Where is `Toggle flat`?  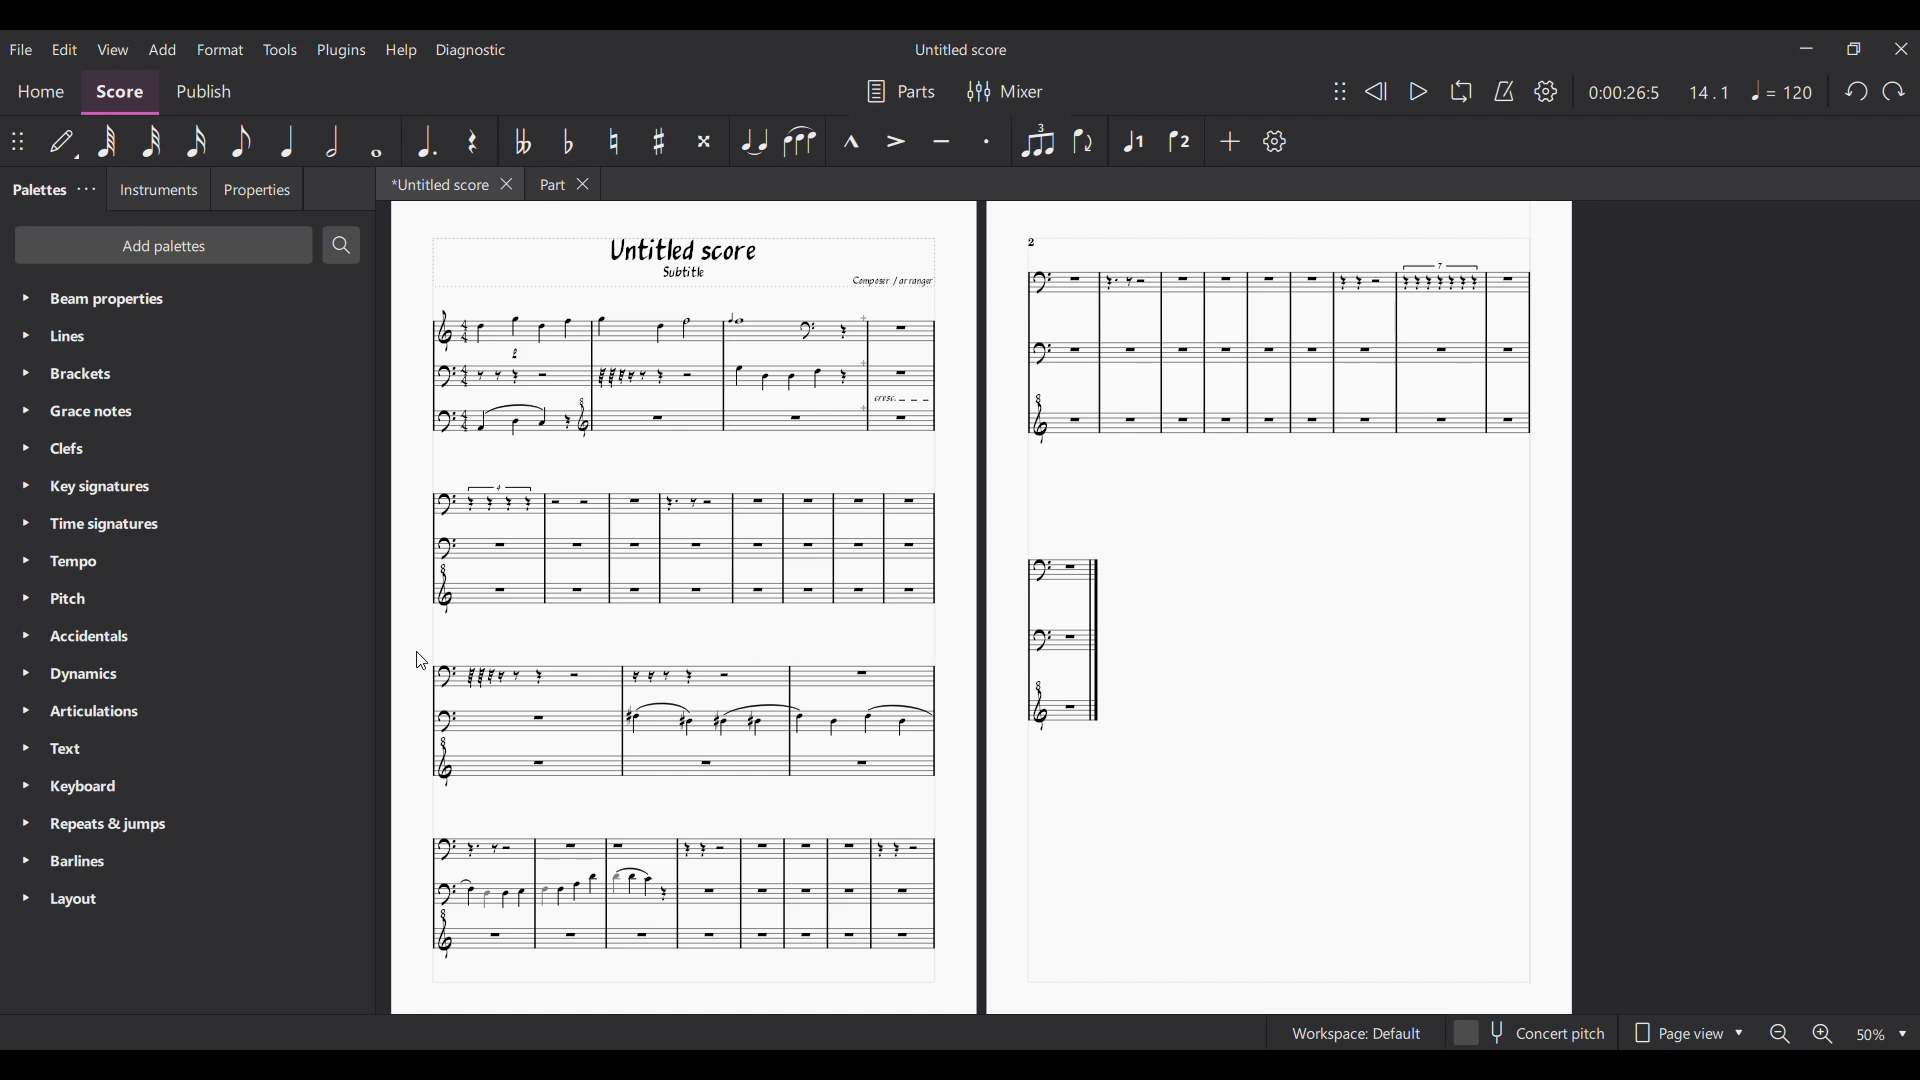 Toggle flat is located at coordinates (567, 140).